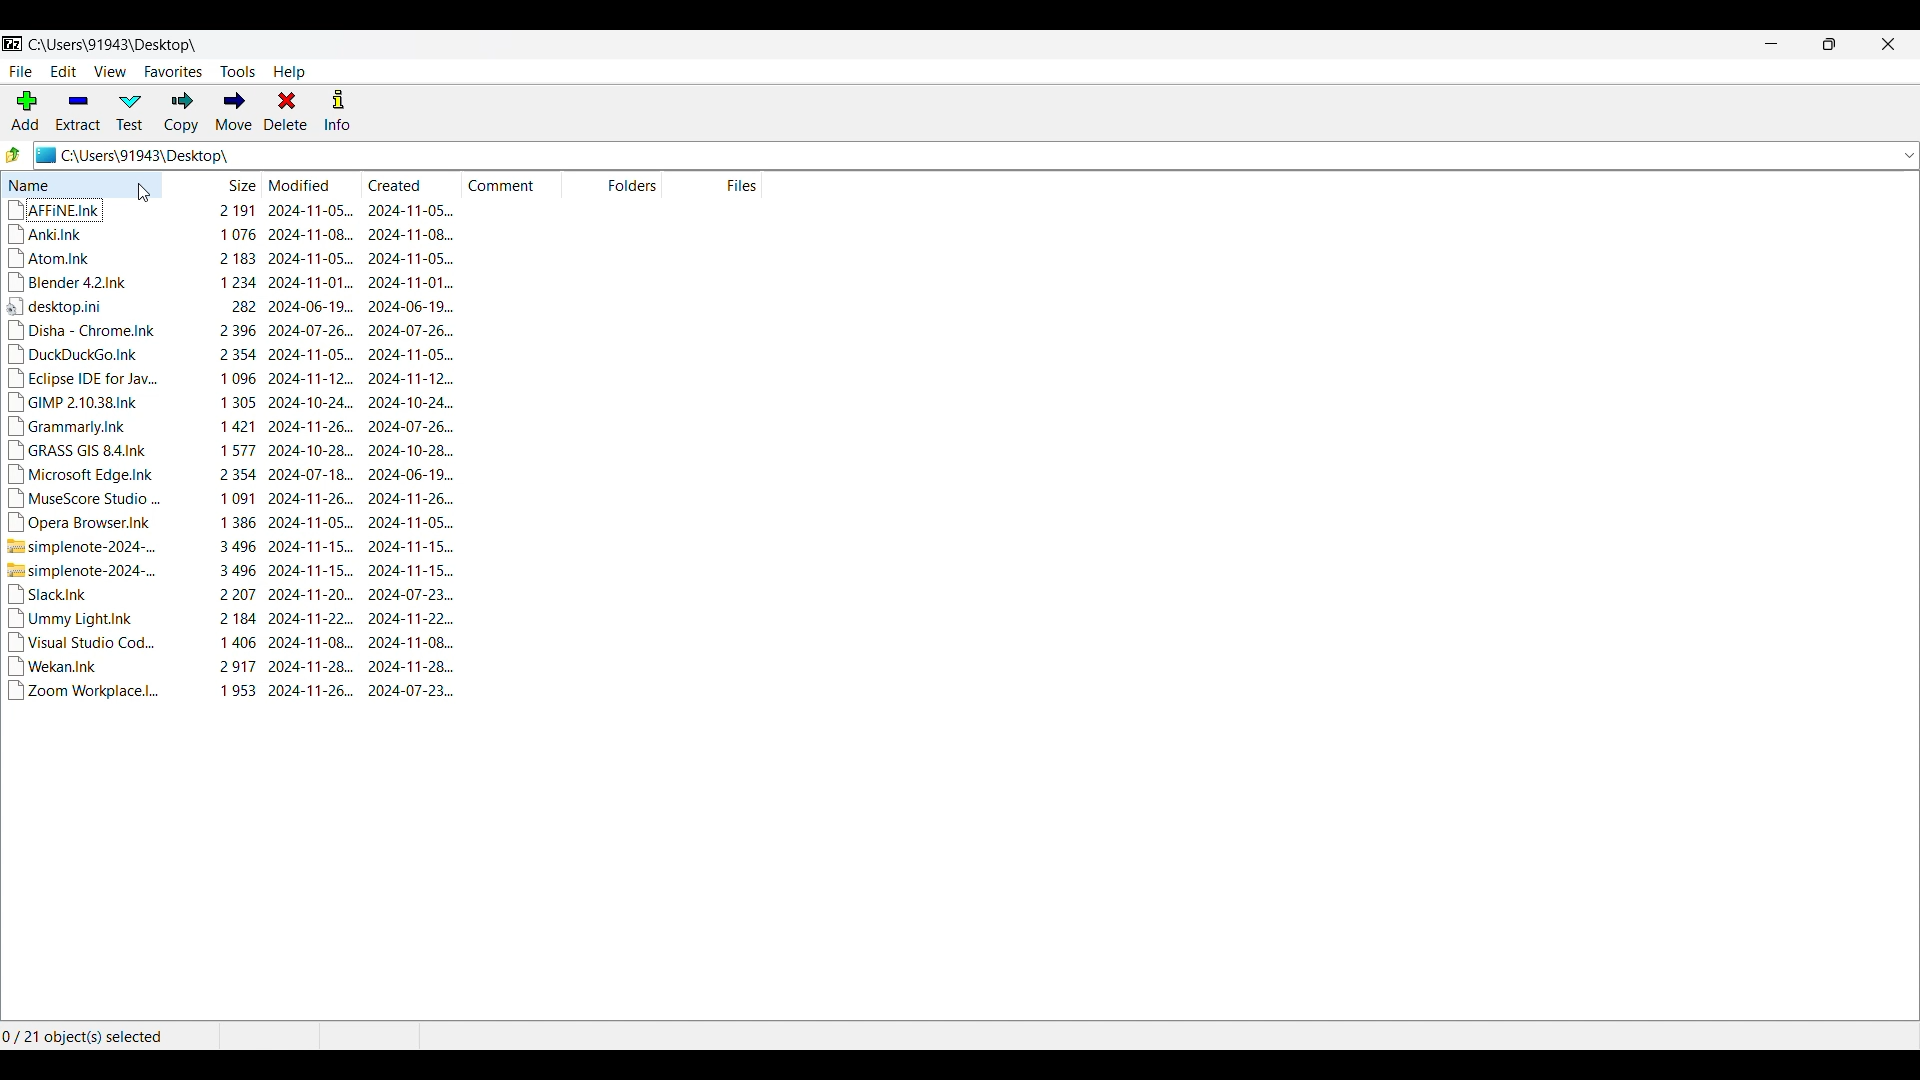 The width and height of the screenshot is (1920, 1080). Describe the element at coordinates (233, 691) in the screenshot. I see `Zoom Workplace.l... 1953 2024-11-26... 2024-07-23..` at that location.